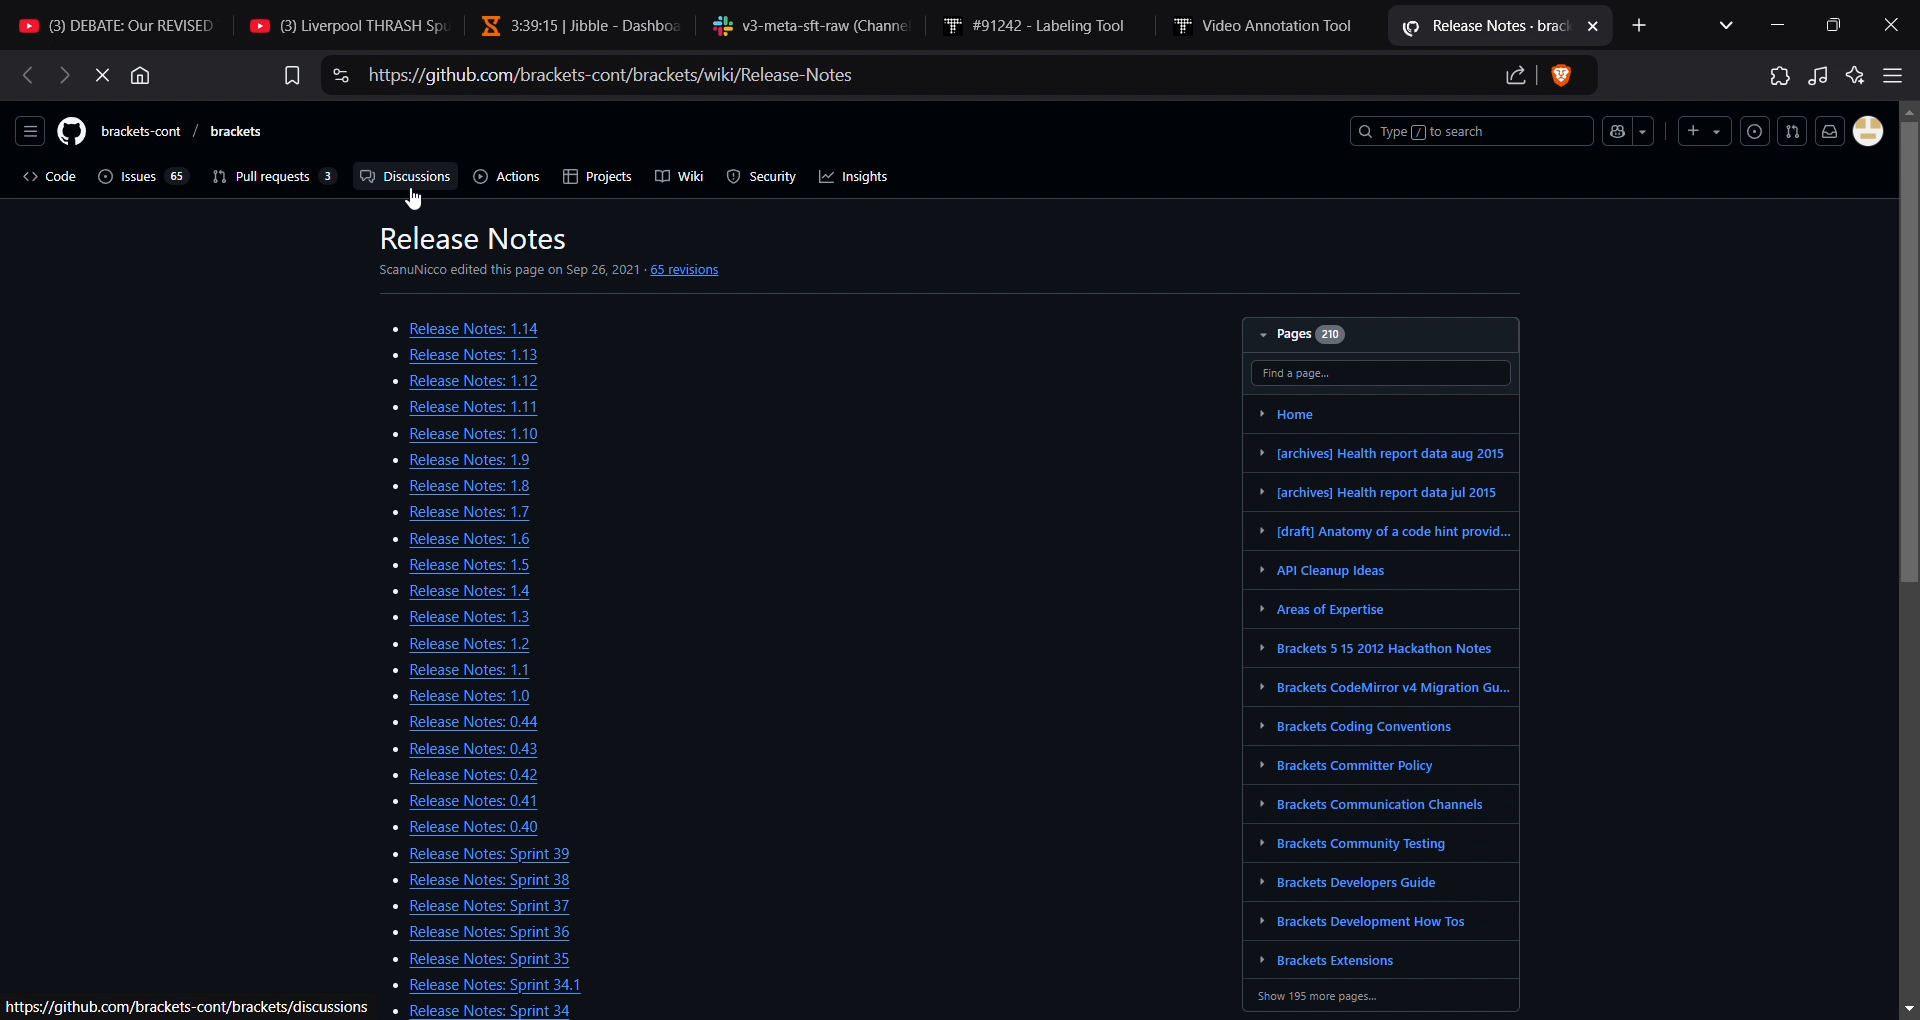 The height and width of the screenshot is (1020, 1920). What do you see at coordinates (465, 775) in the screenshot?
I see `o Release Notes: 0.42` at bounding box center [465, 775].